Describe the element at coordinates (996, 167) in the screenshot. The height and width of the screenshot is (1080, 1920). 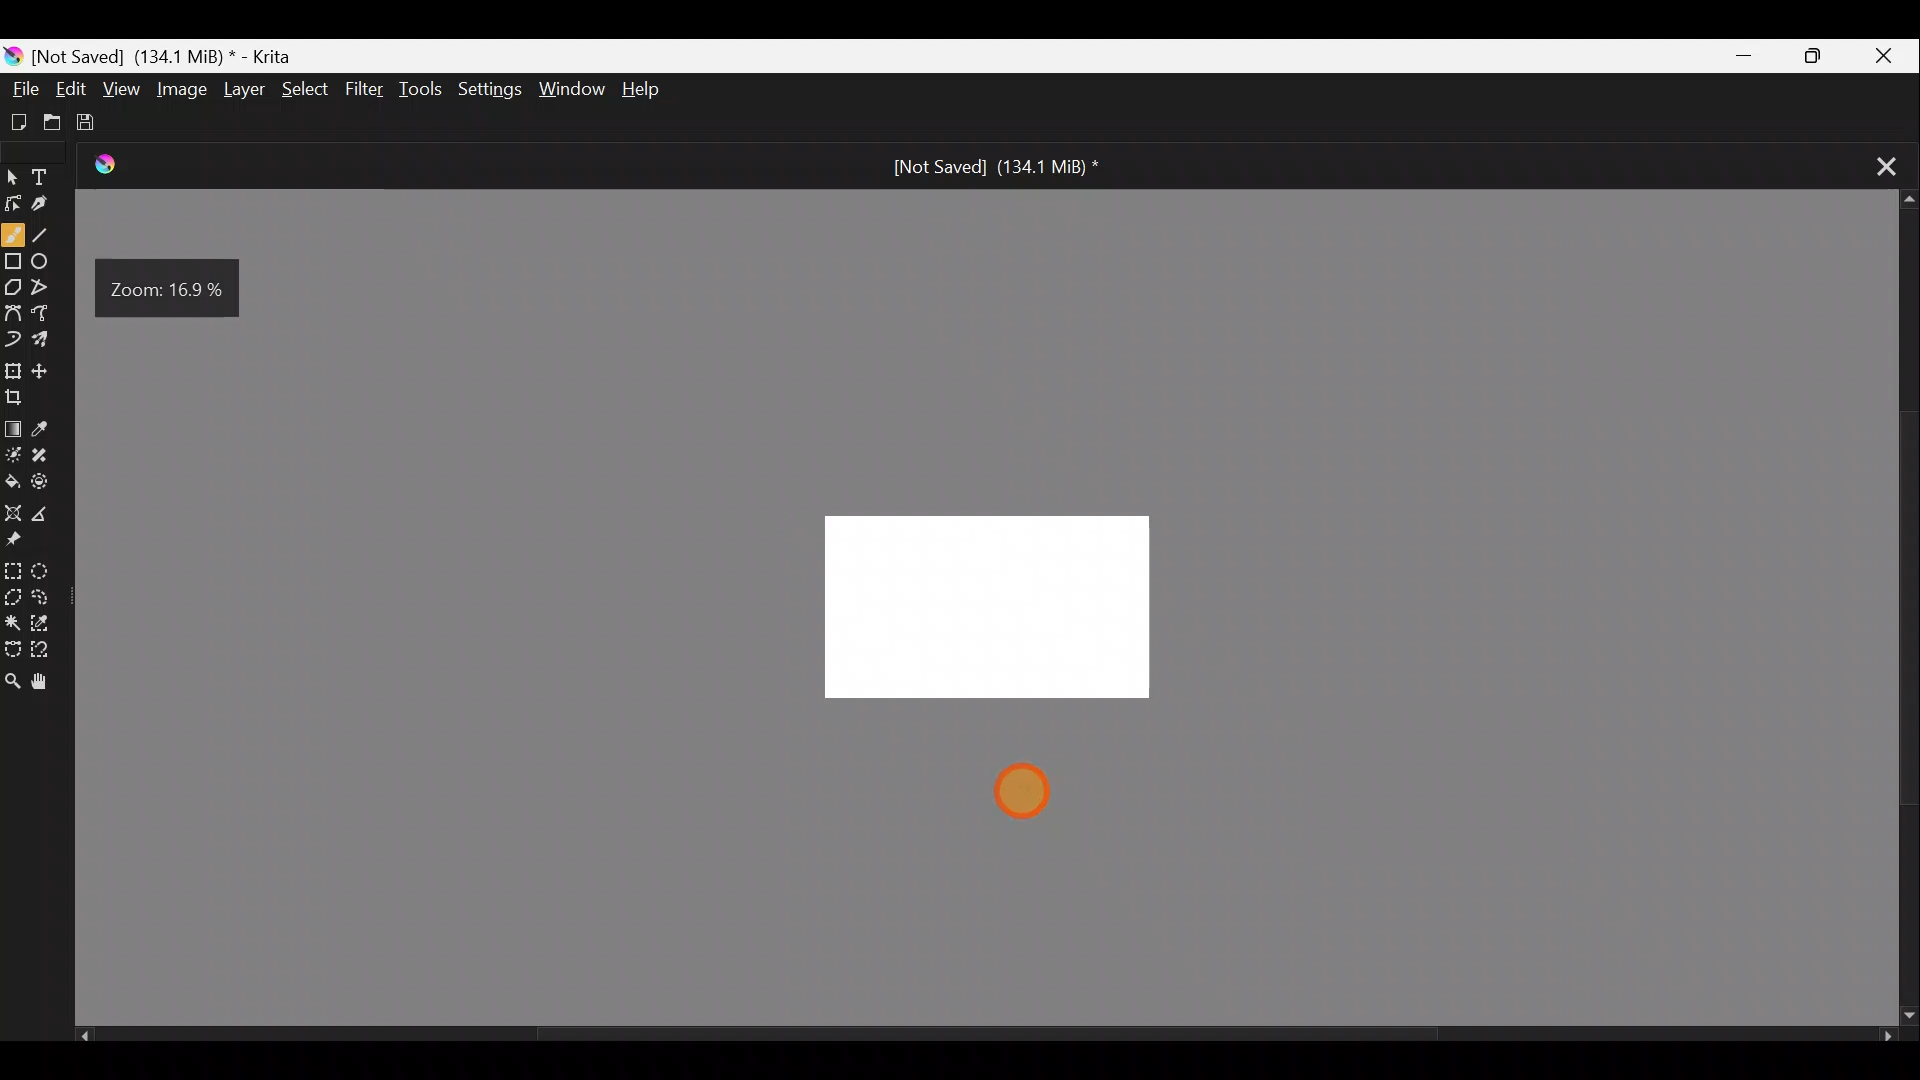
I see `[Not Saved] (134.1 MiB)` at that location.